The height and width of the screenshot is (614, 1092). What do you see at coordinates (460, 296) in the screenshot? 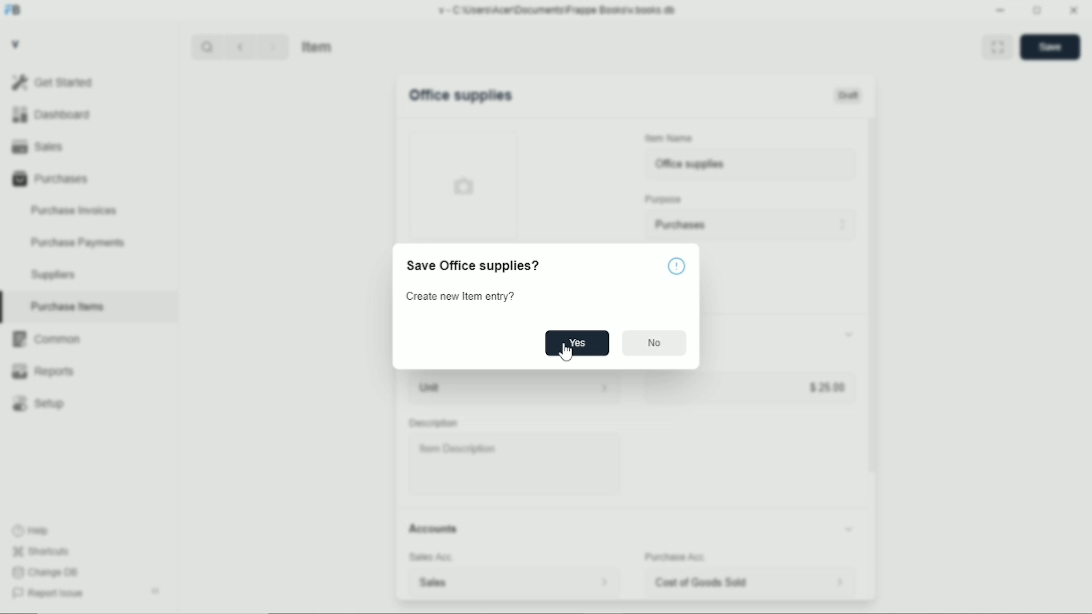
I see `create new item entry?` at bounding box center [460, 296].